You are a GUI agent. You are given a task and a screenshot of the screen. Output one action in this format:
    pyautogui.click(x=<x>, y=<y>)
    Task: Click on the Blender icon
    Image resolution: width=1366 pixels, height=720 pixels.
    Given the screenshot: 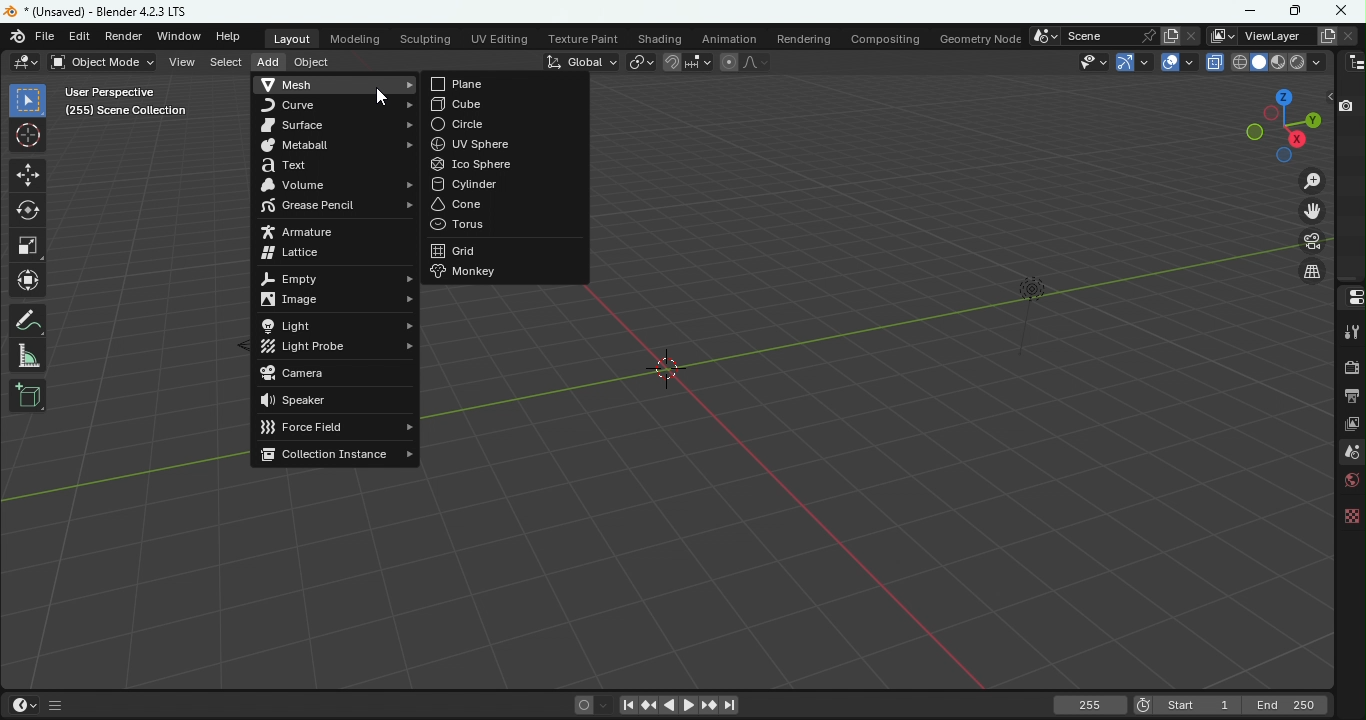 What is the action you would take?
    pyautogui.click(x=18, y=36)
    